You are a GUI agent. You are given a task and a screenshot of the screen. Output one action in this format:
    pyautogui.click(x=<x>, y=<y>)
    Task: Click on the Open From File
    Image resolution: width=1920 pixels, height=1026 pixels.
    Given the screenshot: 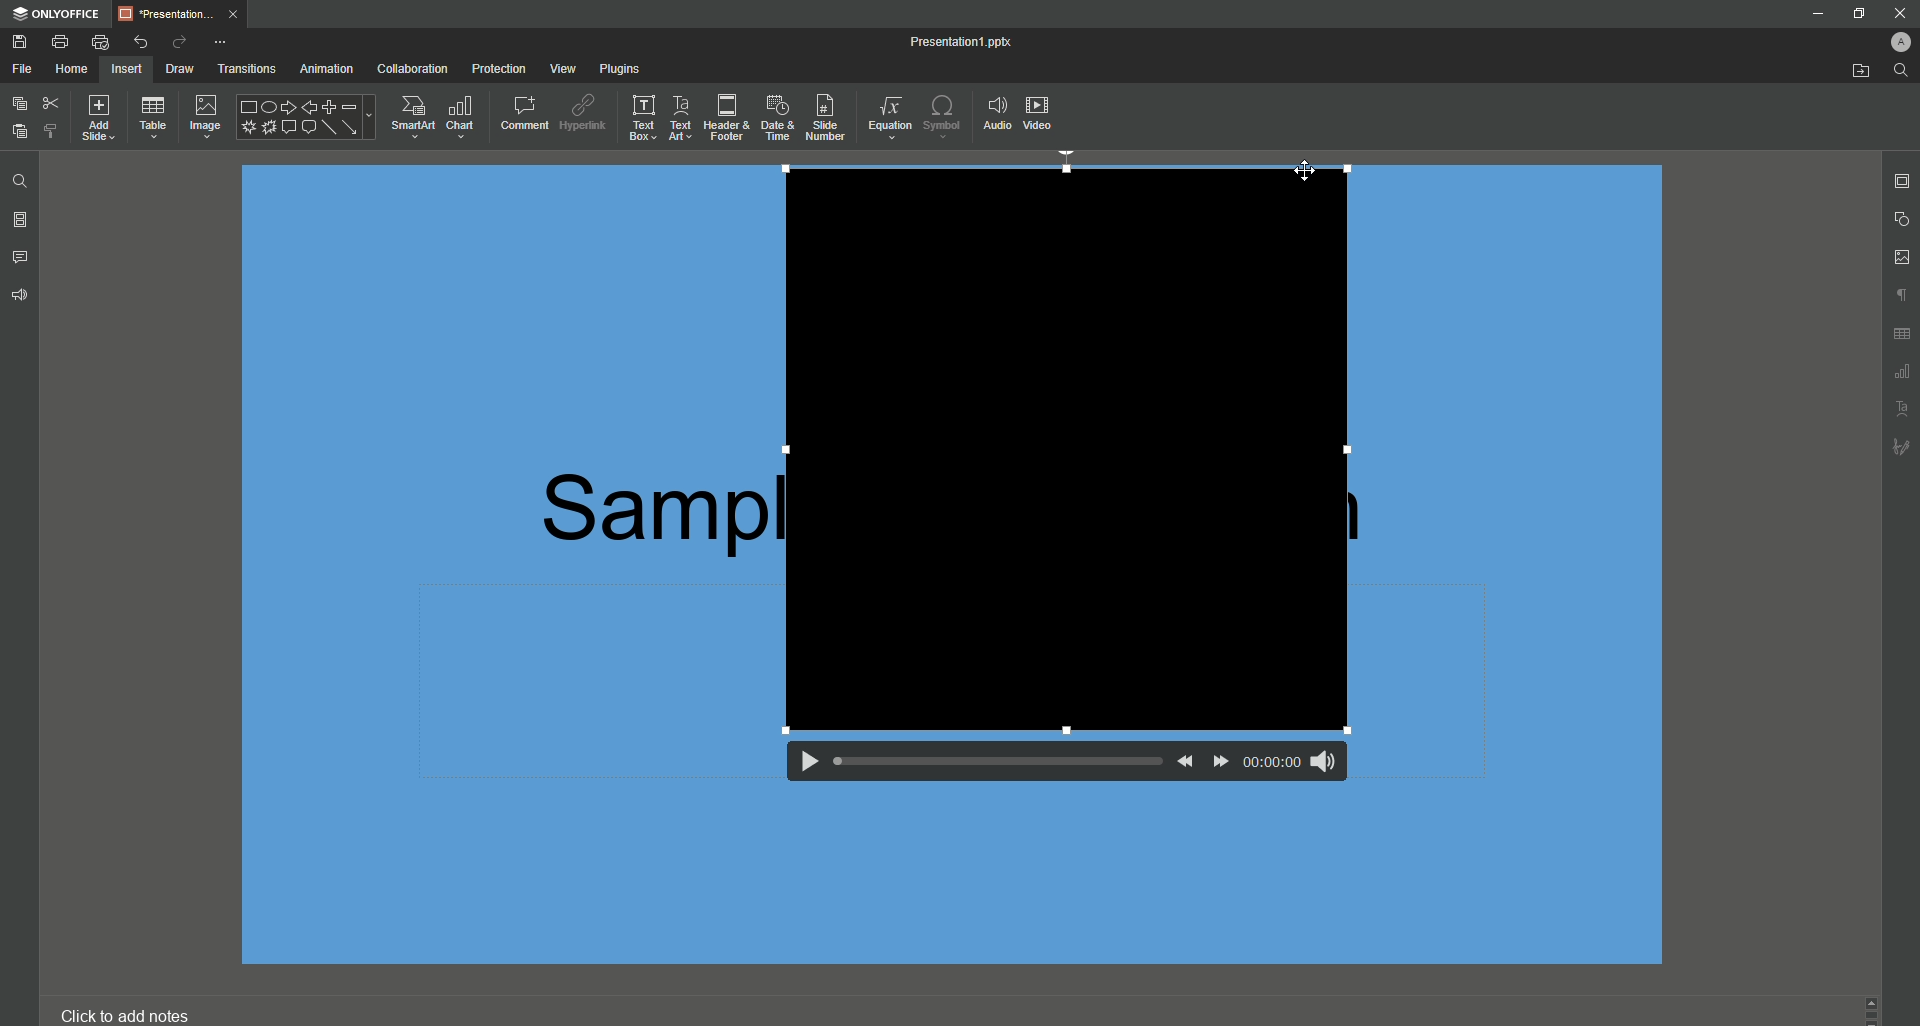 What is the action you would take?
    pyautogui.click(x=1856, y=70)
    